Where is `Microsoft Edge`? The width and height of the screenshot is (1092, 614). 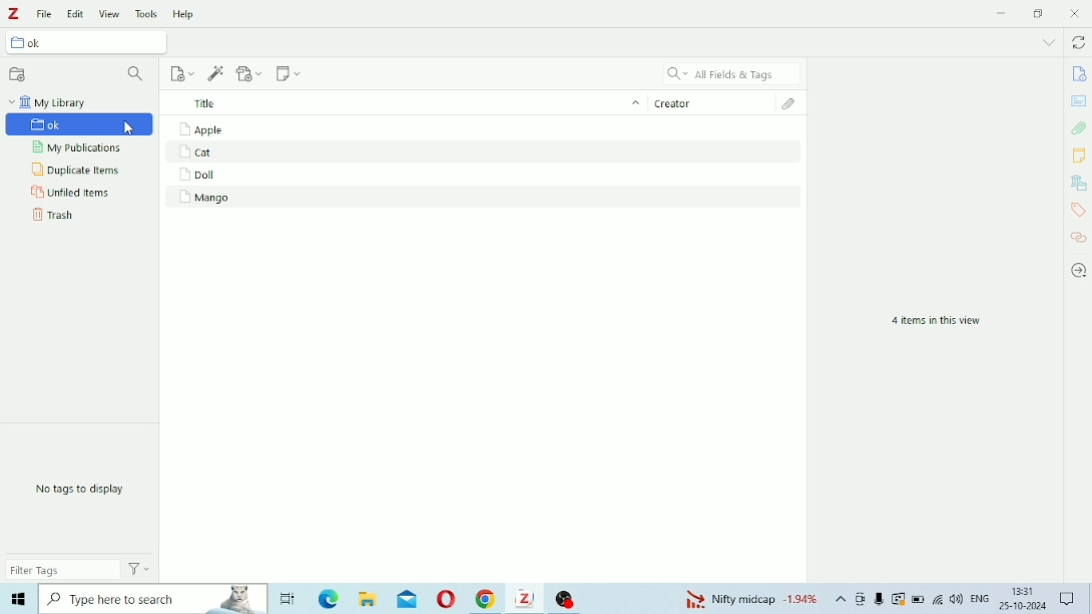
Microsoft Edge is located at coordinates (328, 598).